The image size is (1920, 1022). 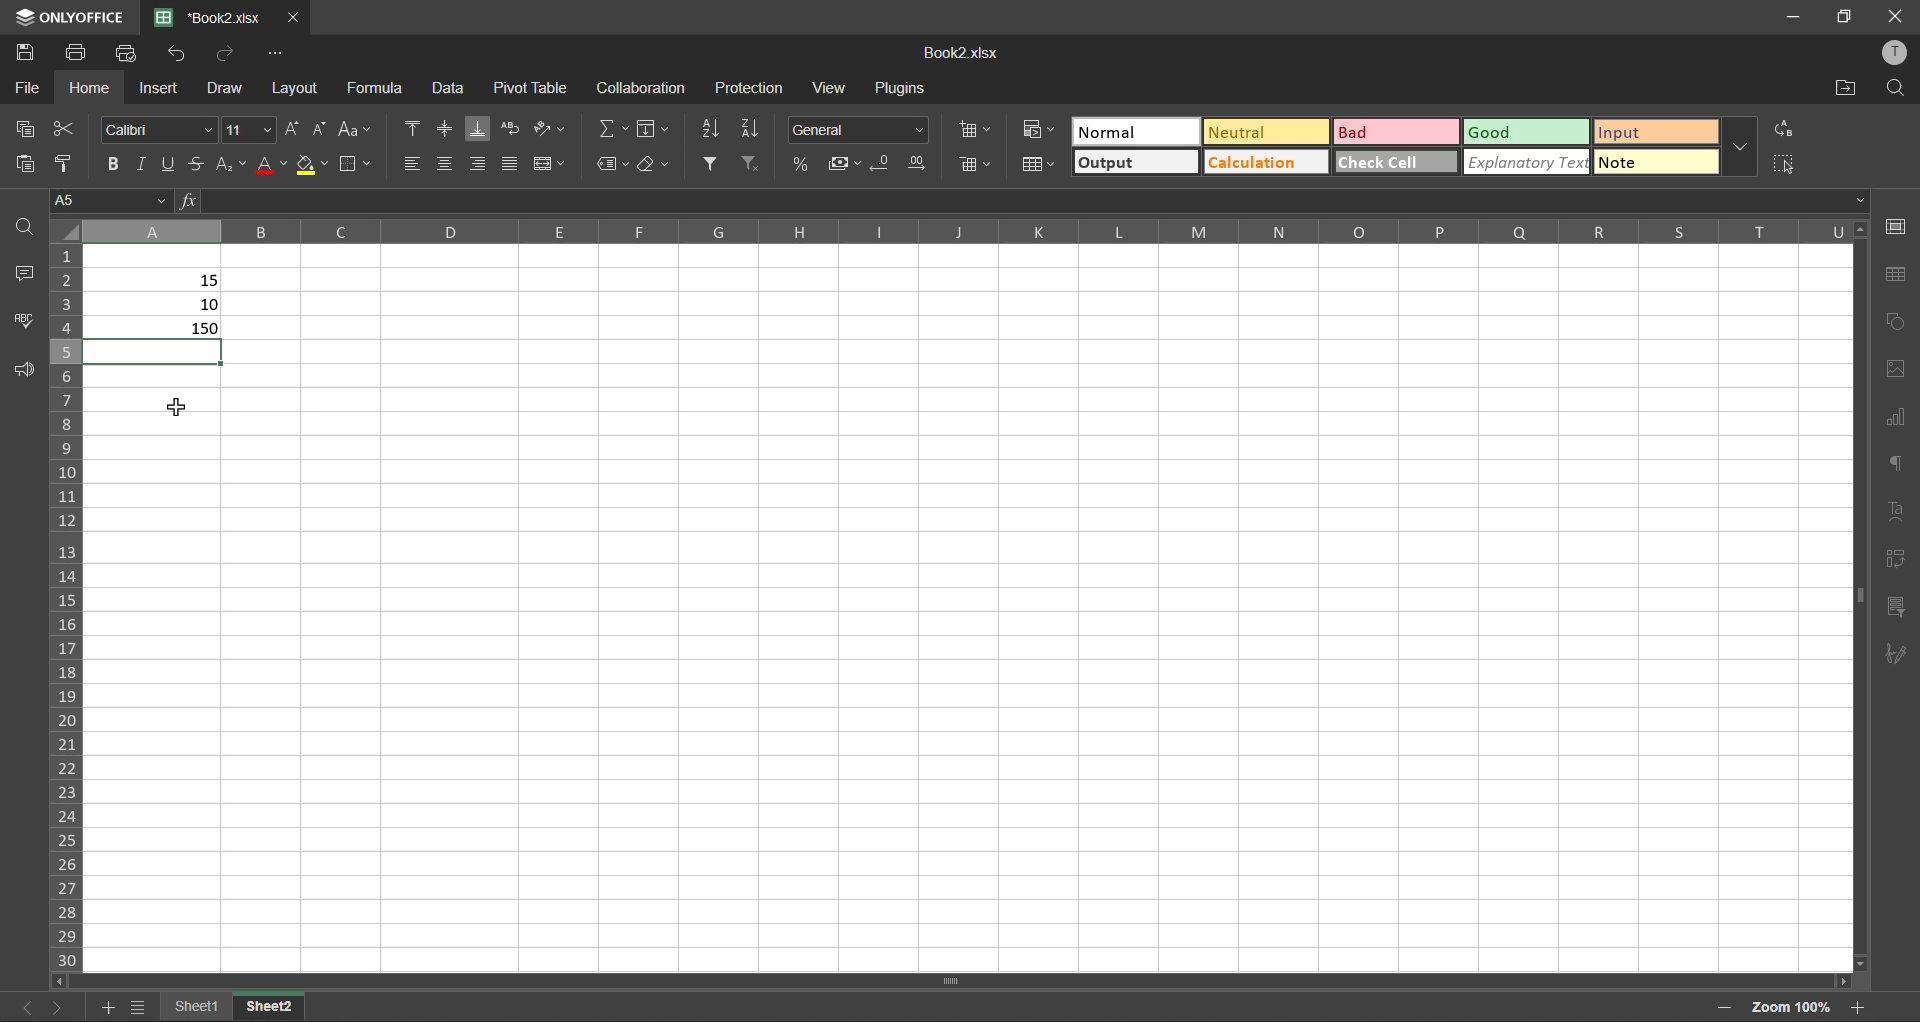 What do you see at coordinates (159, 89) in the screenshot?
I see `insert` at bounding box center [159, 89].